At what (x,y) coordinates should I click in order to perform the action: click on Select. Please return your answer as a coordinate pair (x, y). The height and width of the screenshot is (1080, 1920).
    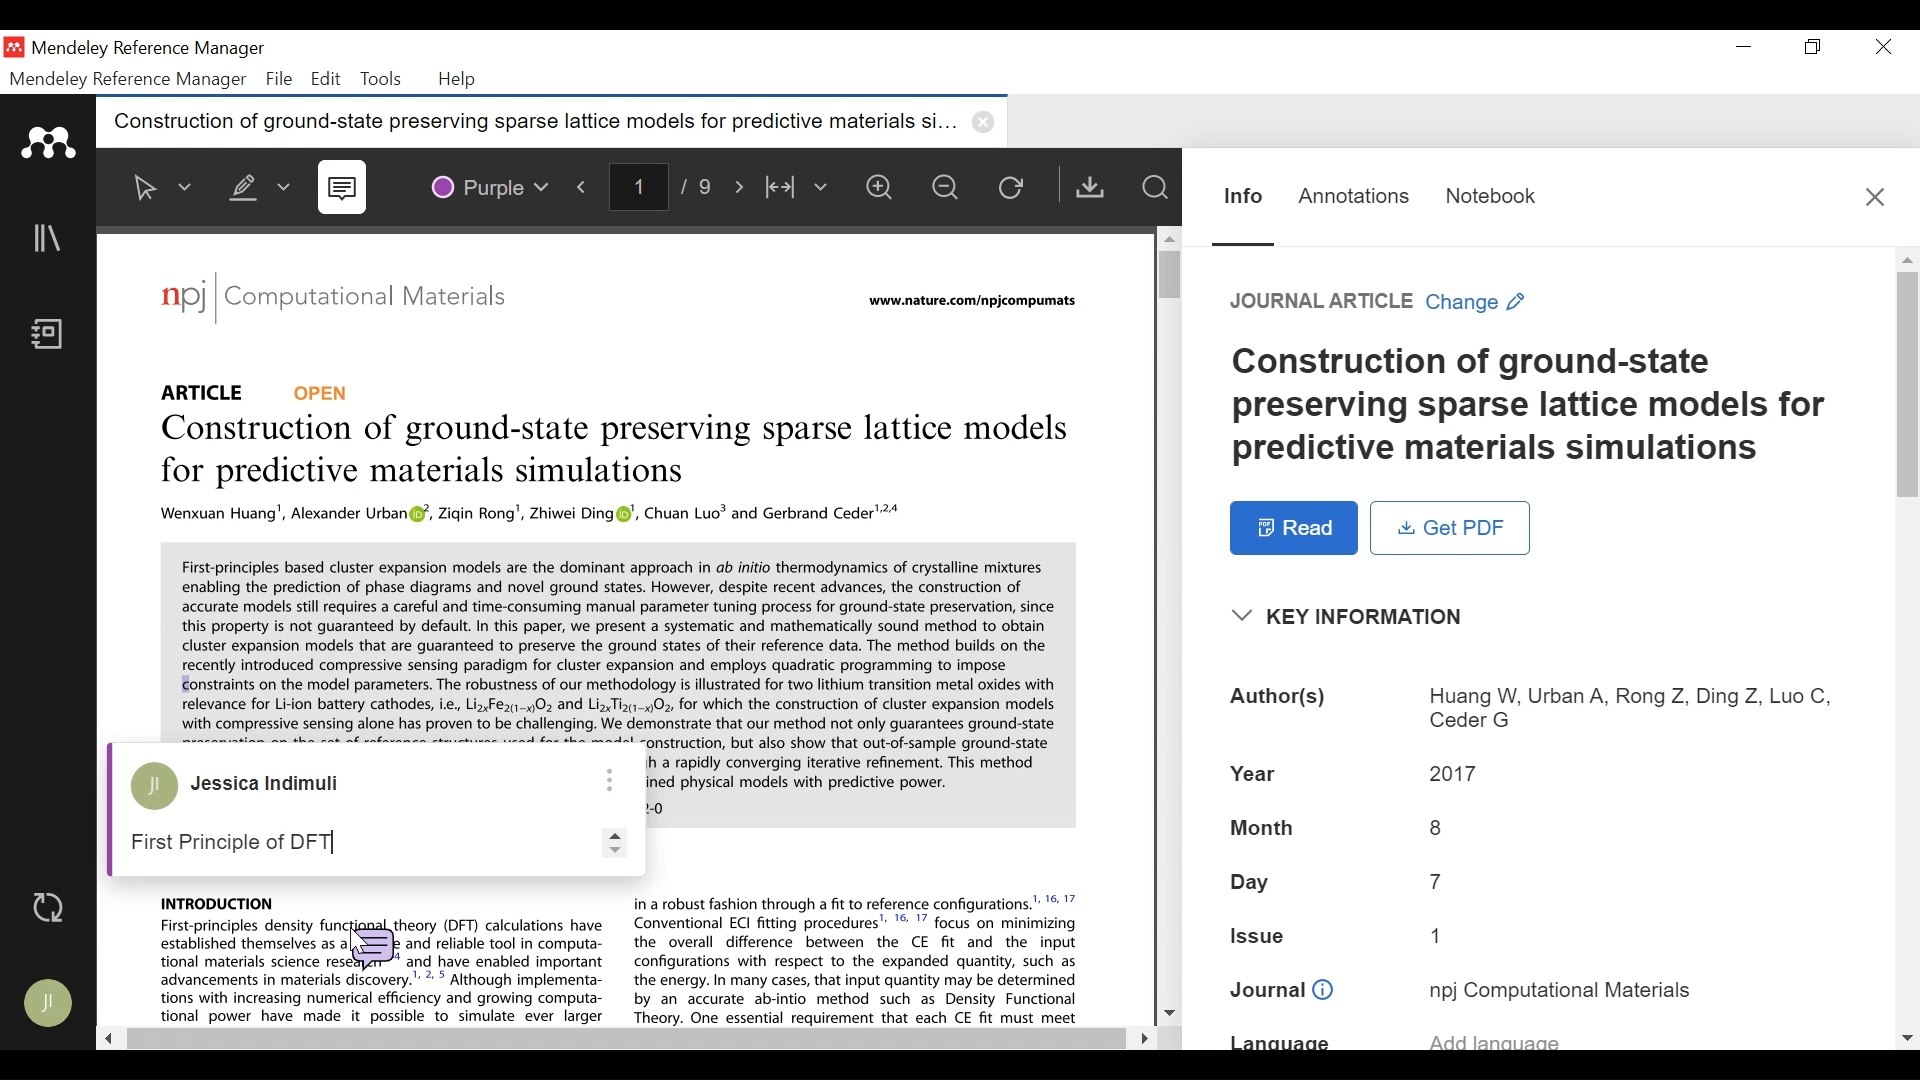
    Looking at the image, I should click on (160, 187).